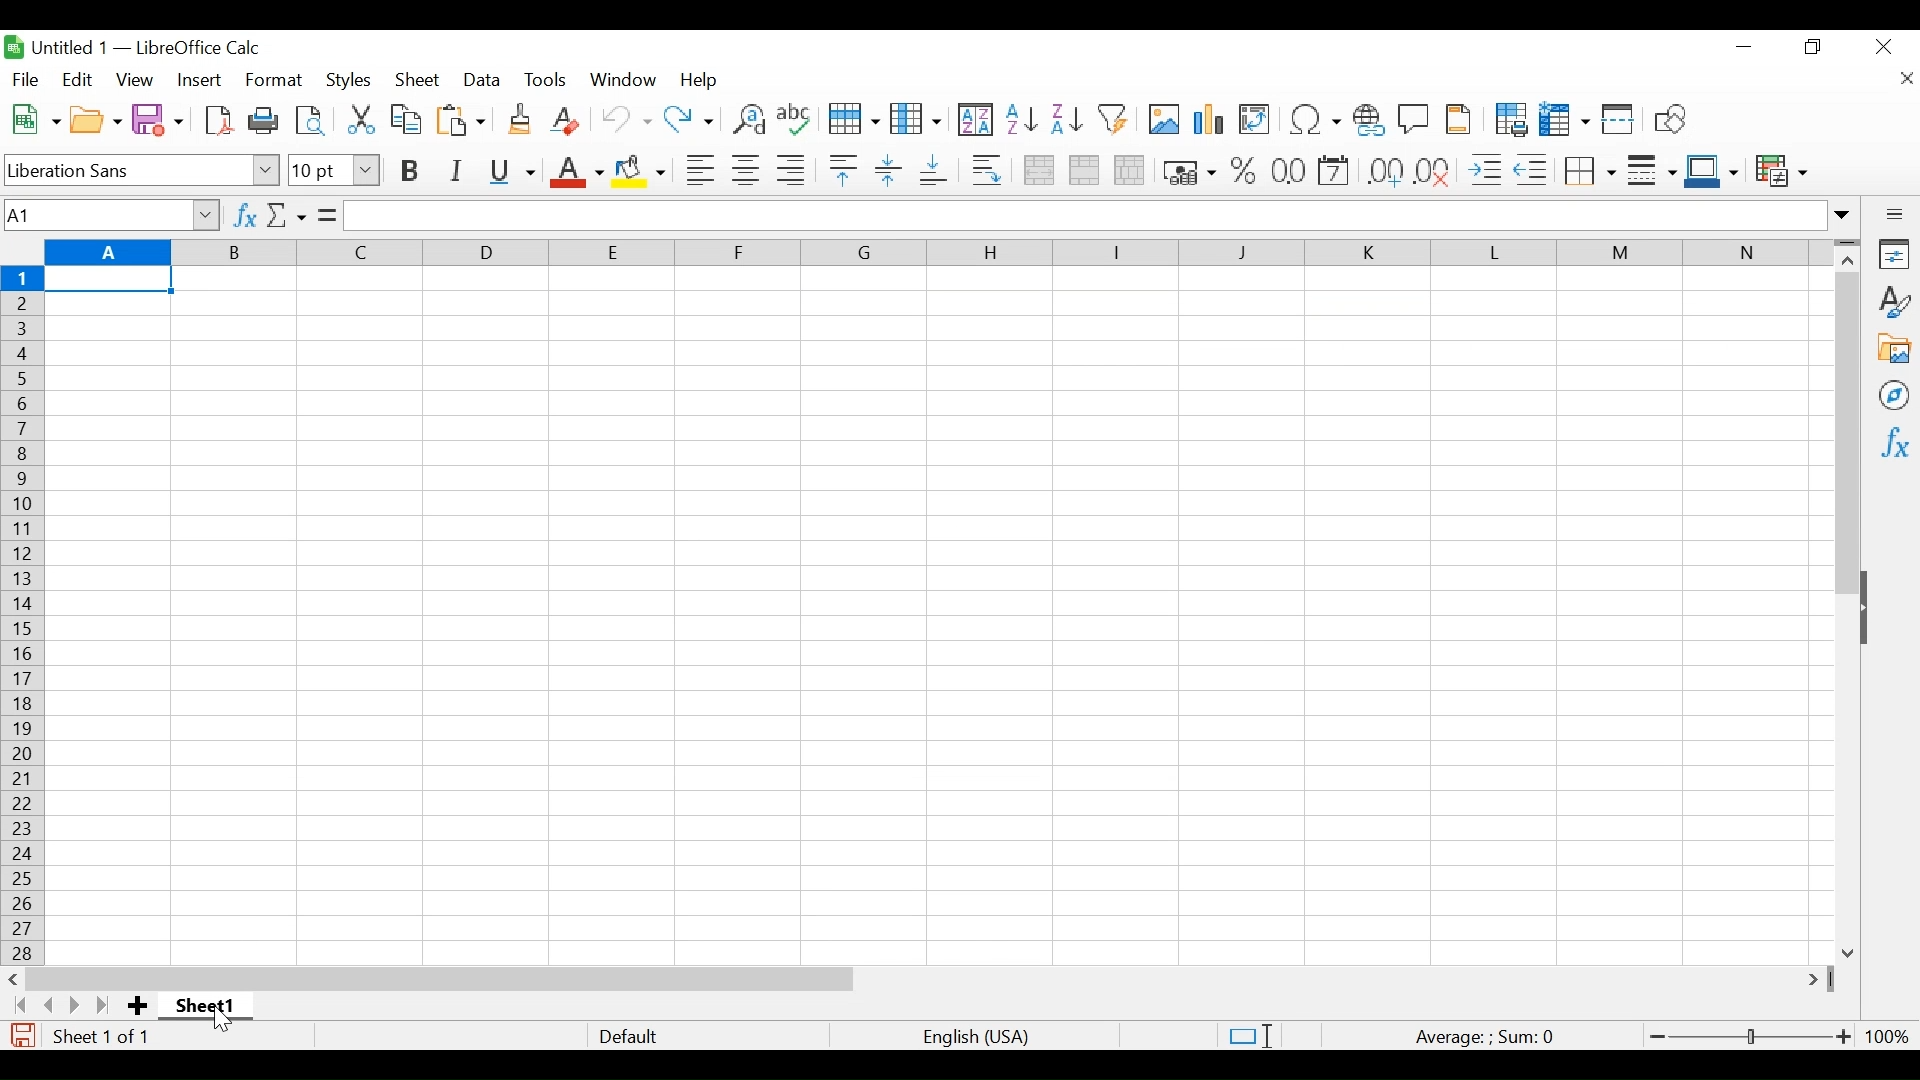 The width and height of the screenshot is (1920, 1080). What do you see at coordinates (358, 117) in the screenshot?
I see `Cut` at bounding box center [358, 117].